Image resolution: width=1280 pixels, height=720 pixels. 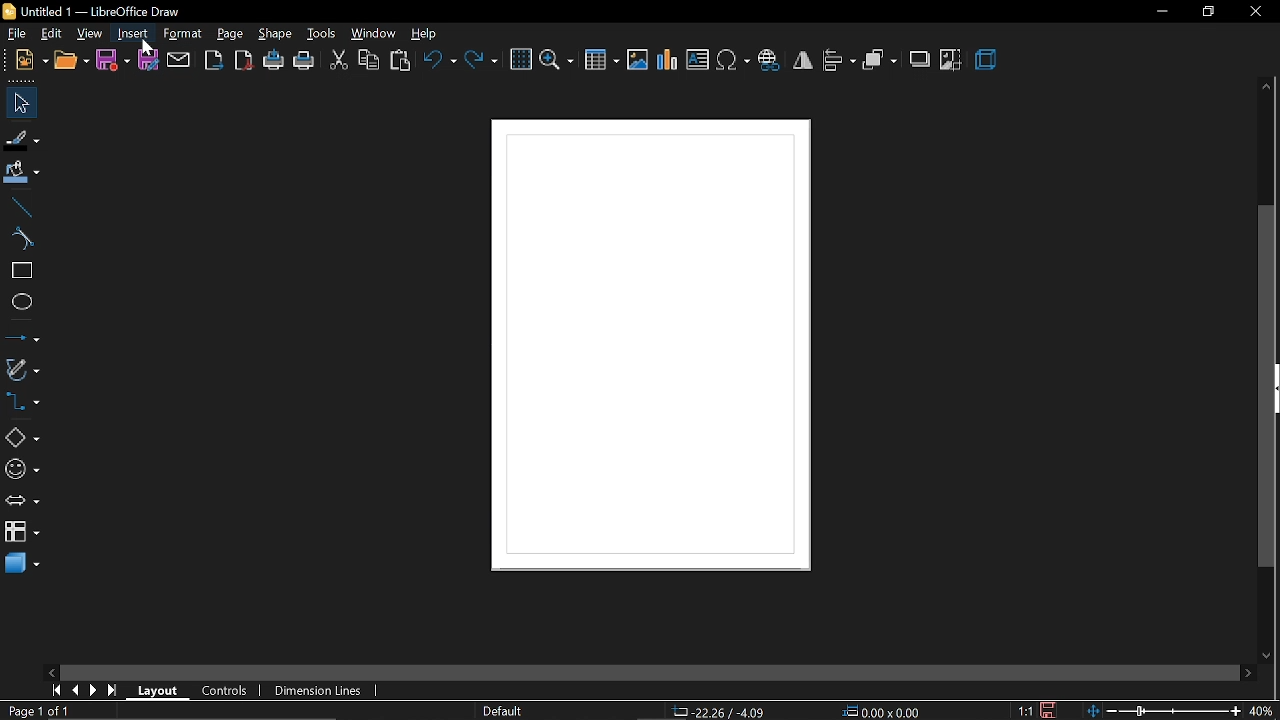 I want to click on close, so click(x=1256, y=13).